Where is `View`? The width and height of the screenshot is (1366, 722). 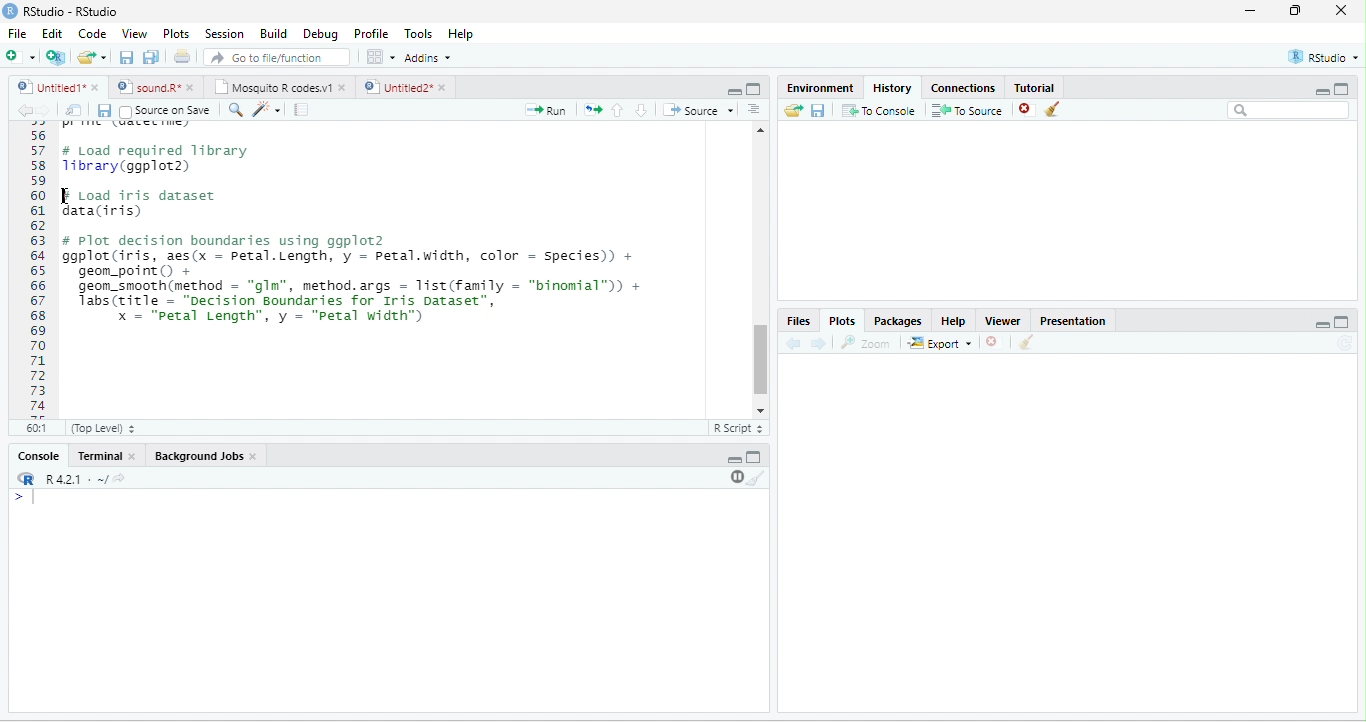 View is located at coordinates (134, 34).